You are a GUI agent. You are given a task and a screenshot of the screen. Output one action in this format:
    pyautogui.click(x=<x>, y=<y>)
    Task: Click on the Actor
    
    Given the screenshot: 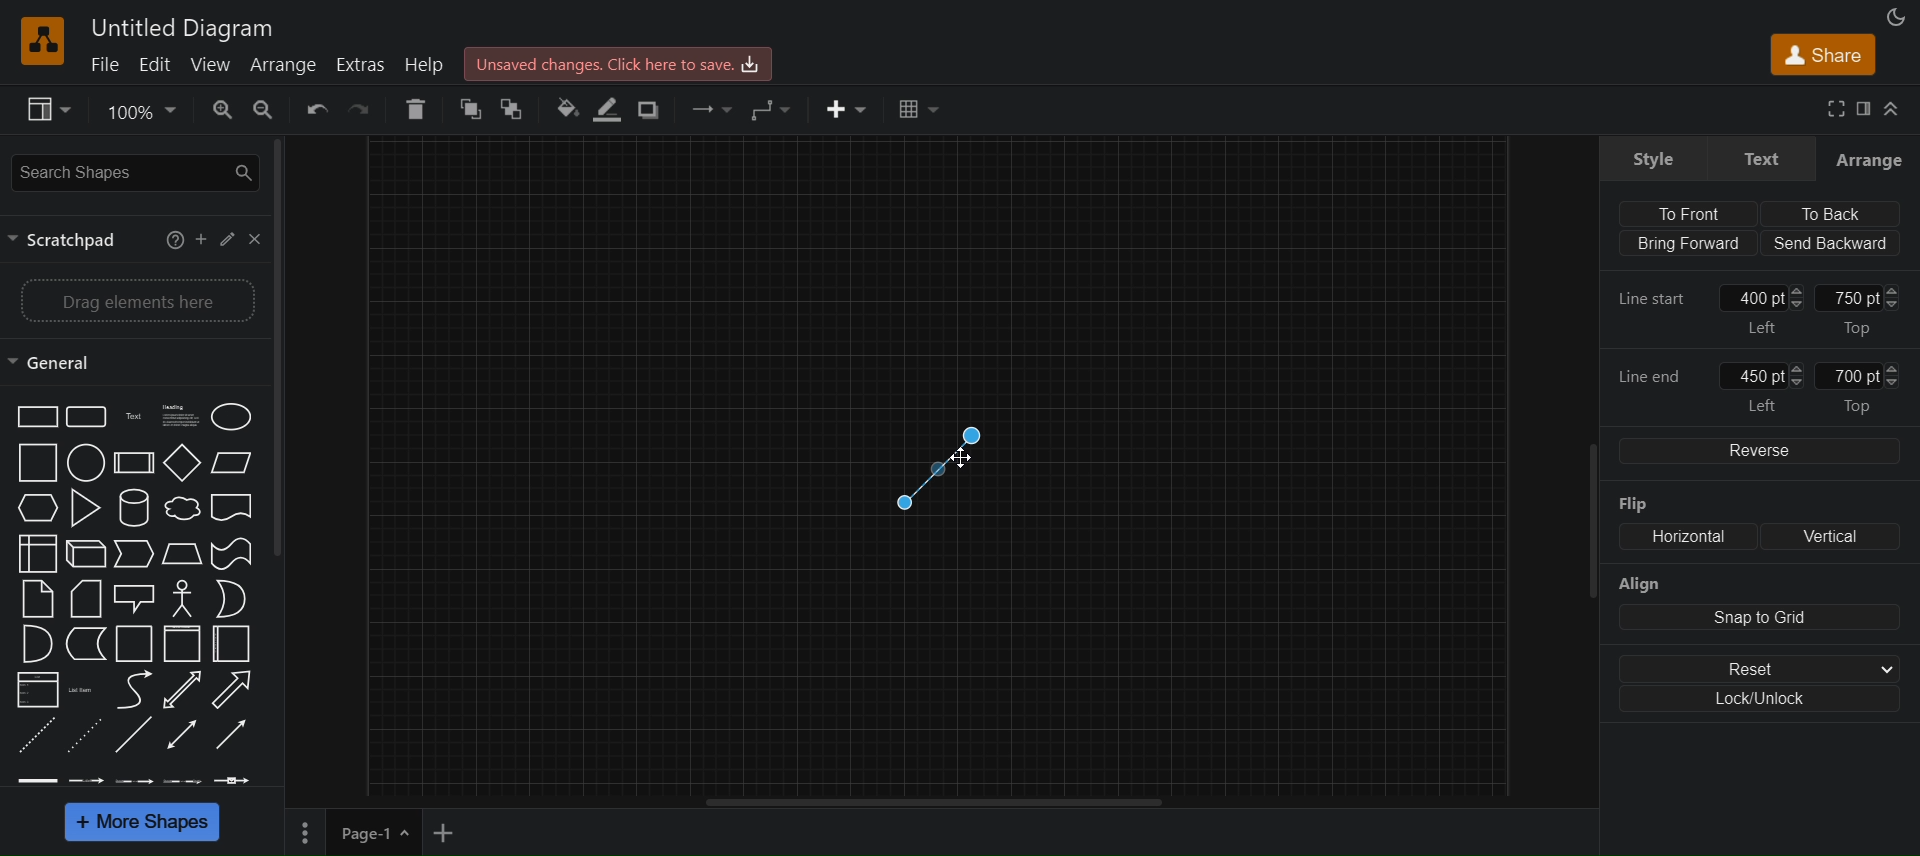 What is the action you would take?
    pyautogui.click(x=182, y=598)
    